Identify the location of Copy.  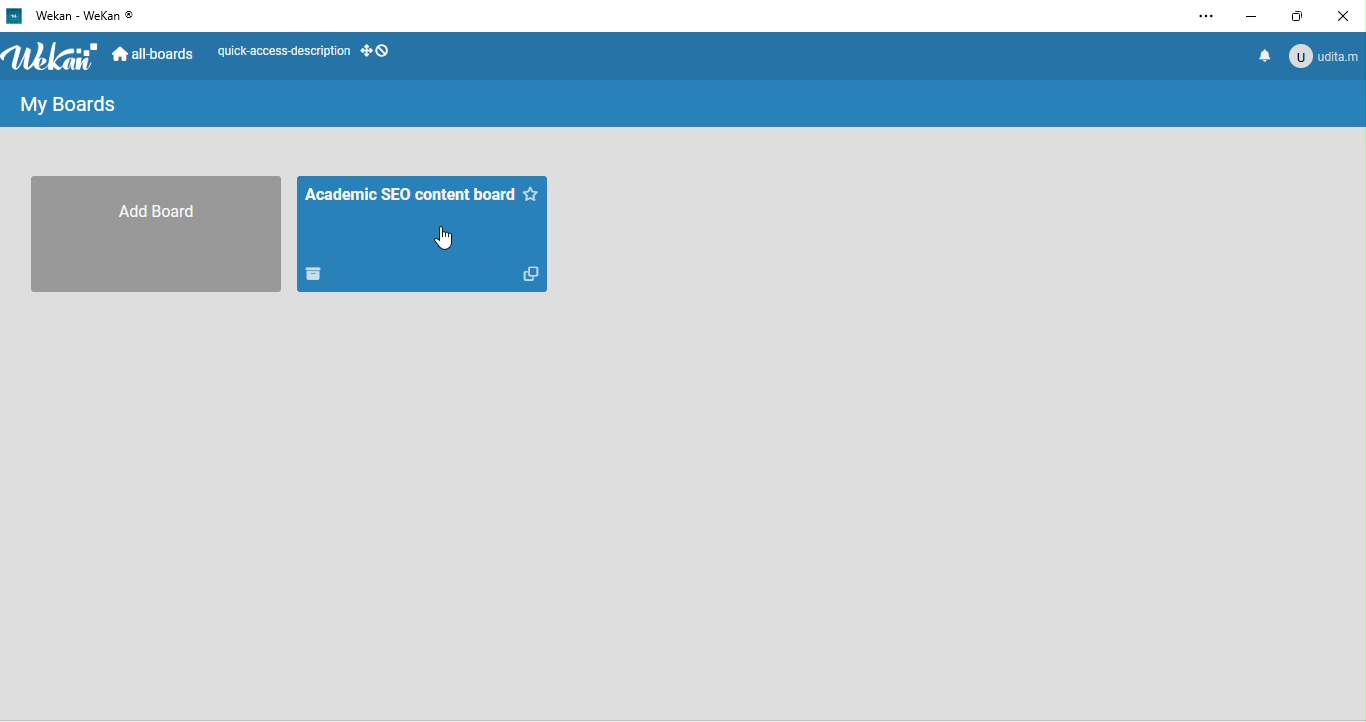
(530, 273).